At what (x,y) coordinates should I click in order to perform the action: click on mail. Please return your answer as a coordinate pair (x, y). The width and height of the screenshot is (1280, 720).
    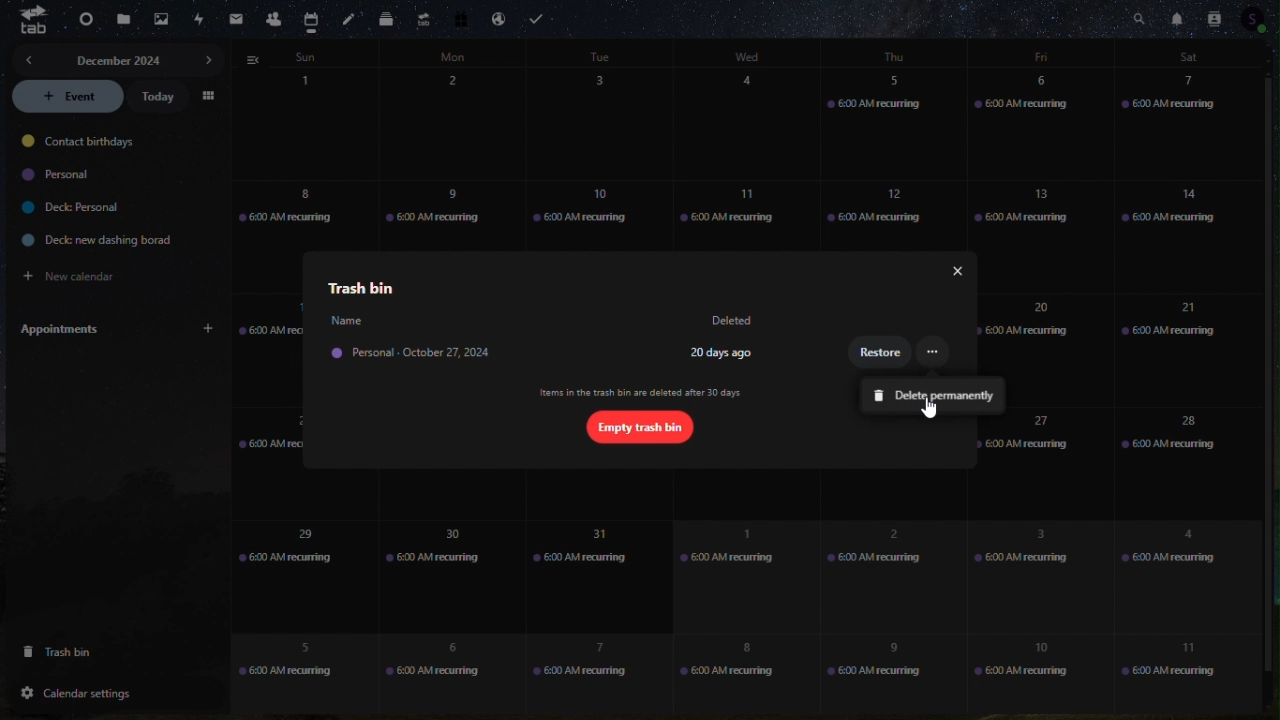
    Looking at the image, I should click on (234, 20).